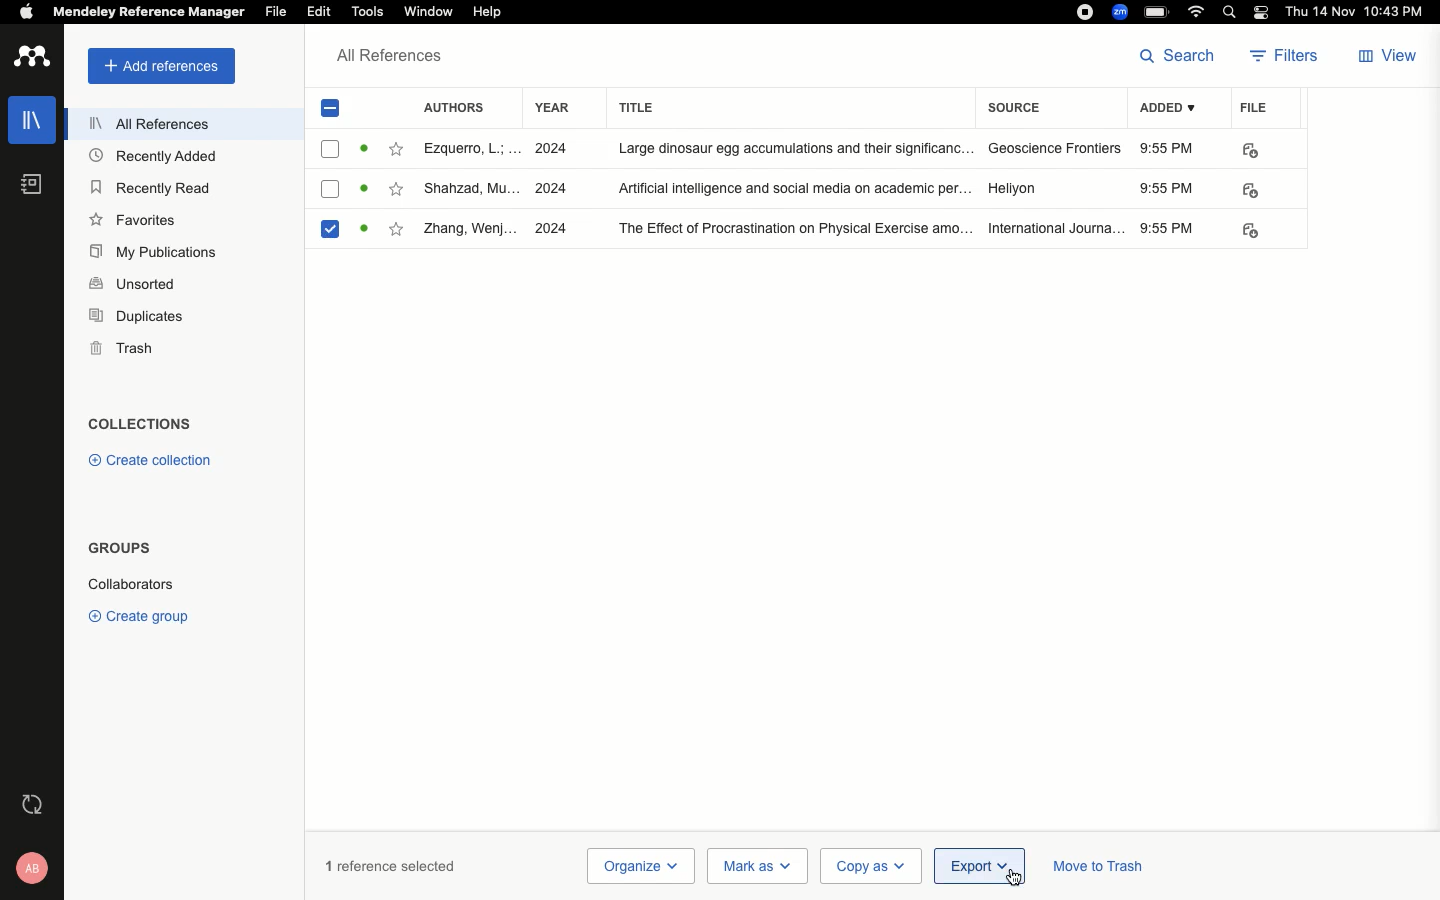 Image resolution: width=1440 pixels, height=900 pixels. What do you see at coordinates (1121, 12) in the screenshot?
I see `Zoom` at bounding box center [1121, 12].